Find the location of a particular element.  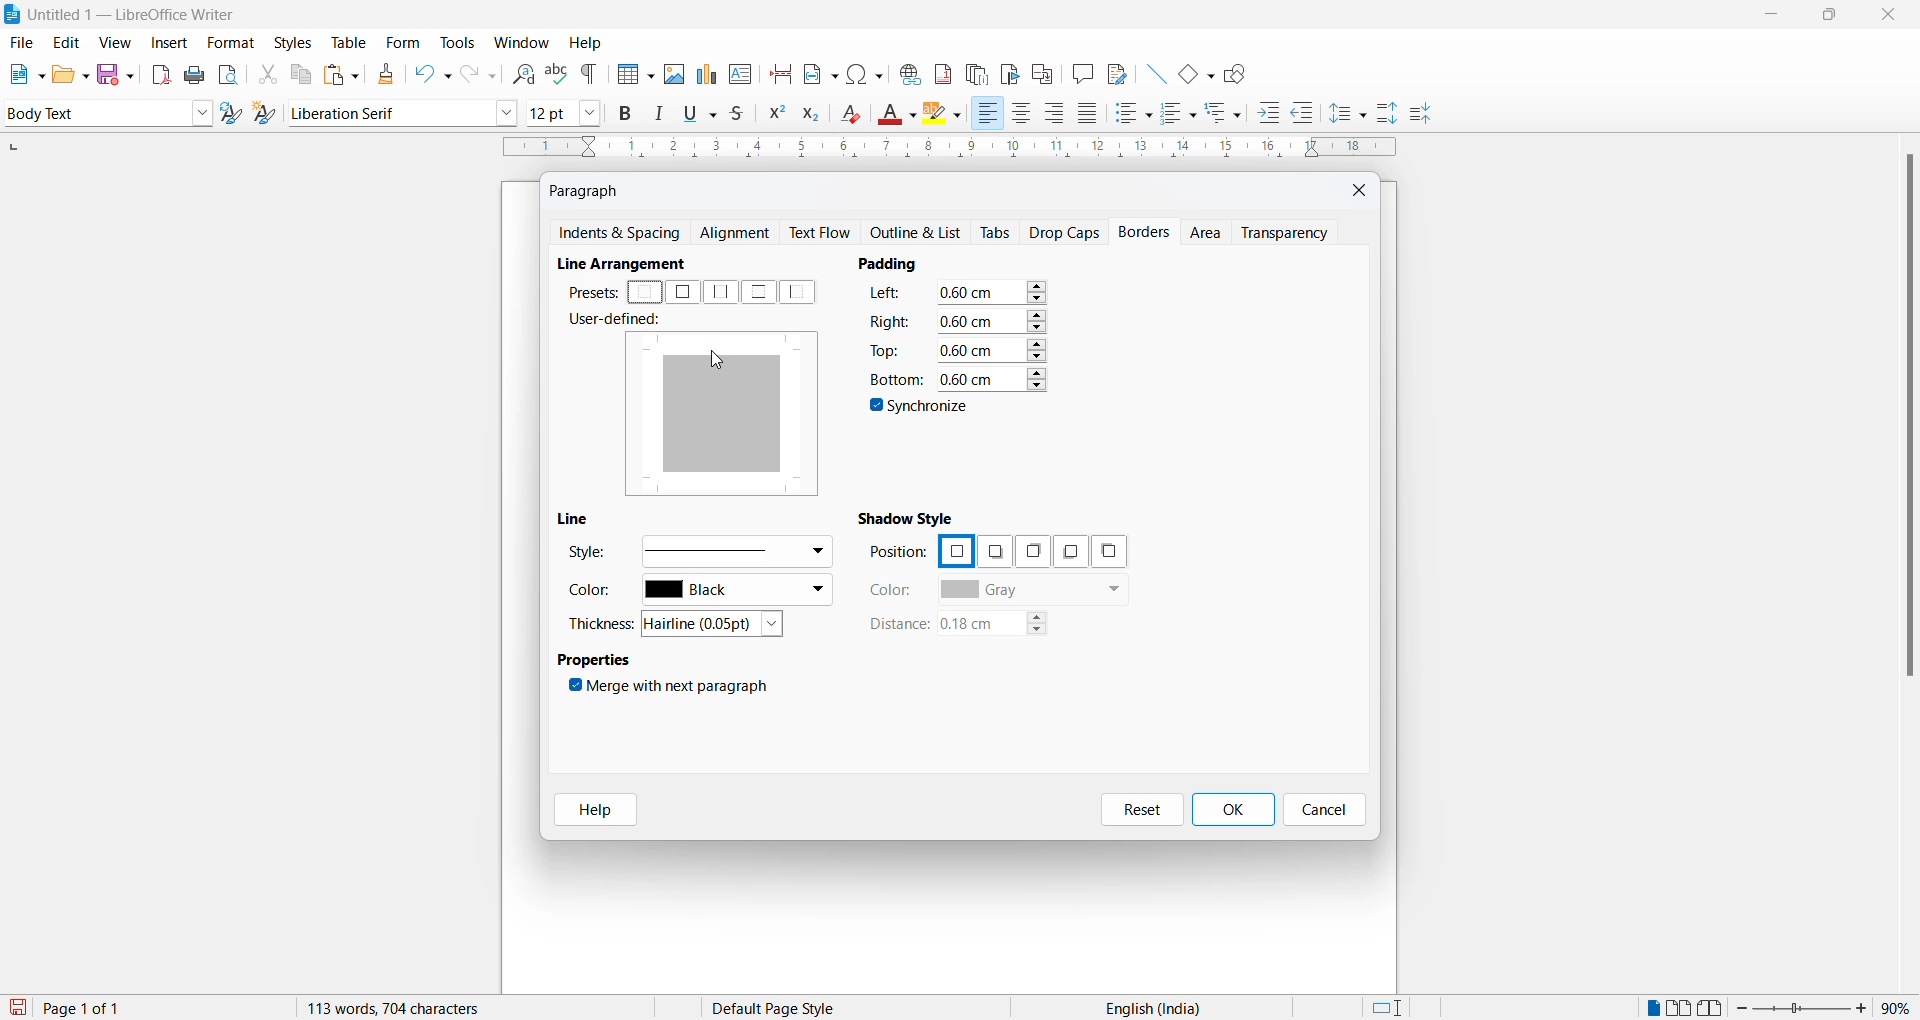

paragraph mapping is located at coordinates (731, 417).